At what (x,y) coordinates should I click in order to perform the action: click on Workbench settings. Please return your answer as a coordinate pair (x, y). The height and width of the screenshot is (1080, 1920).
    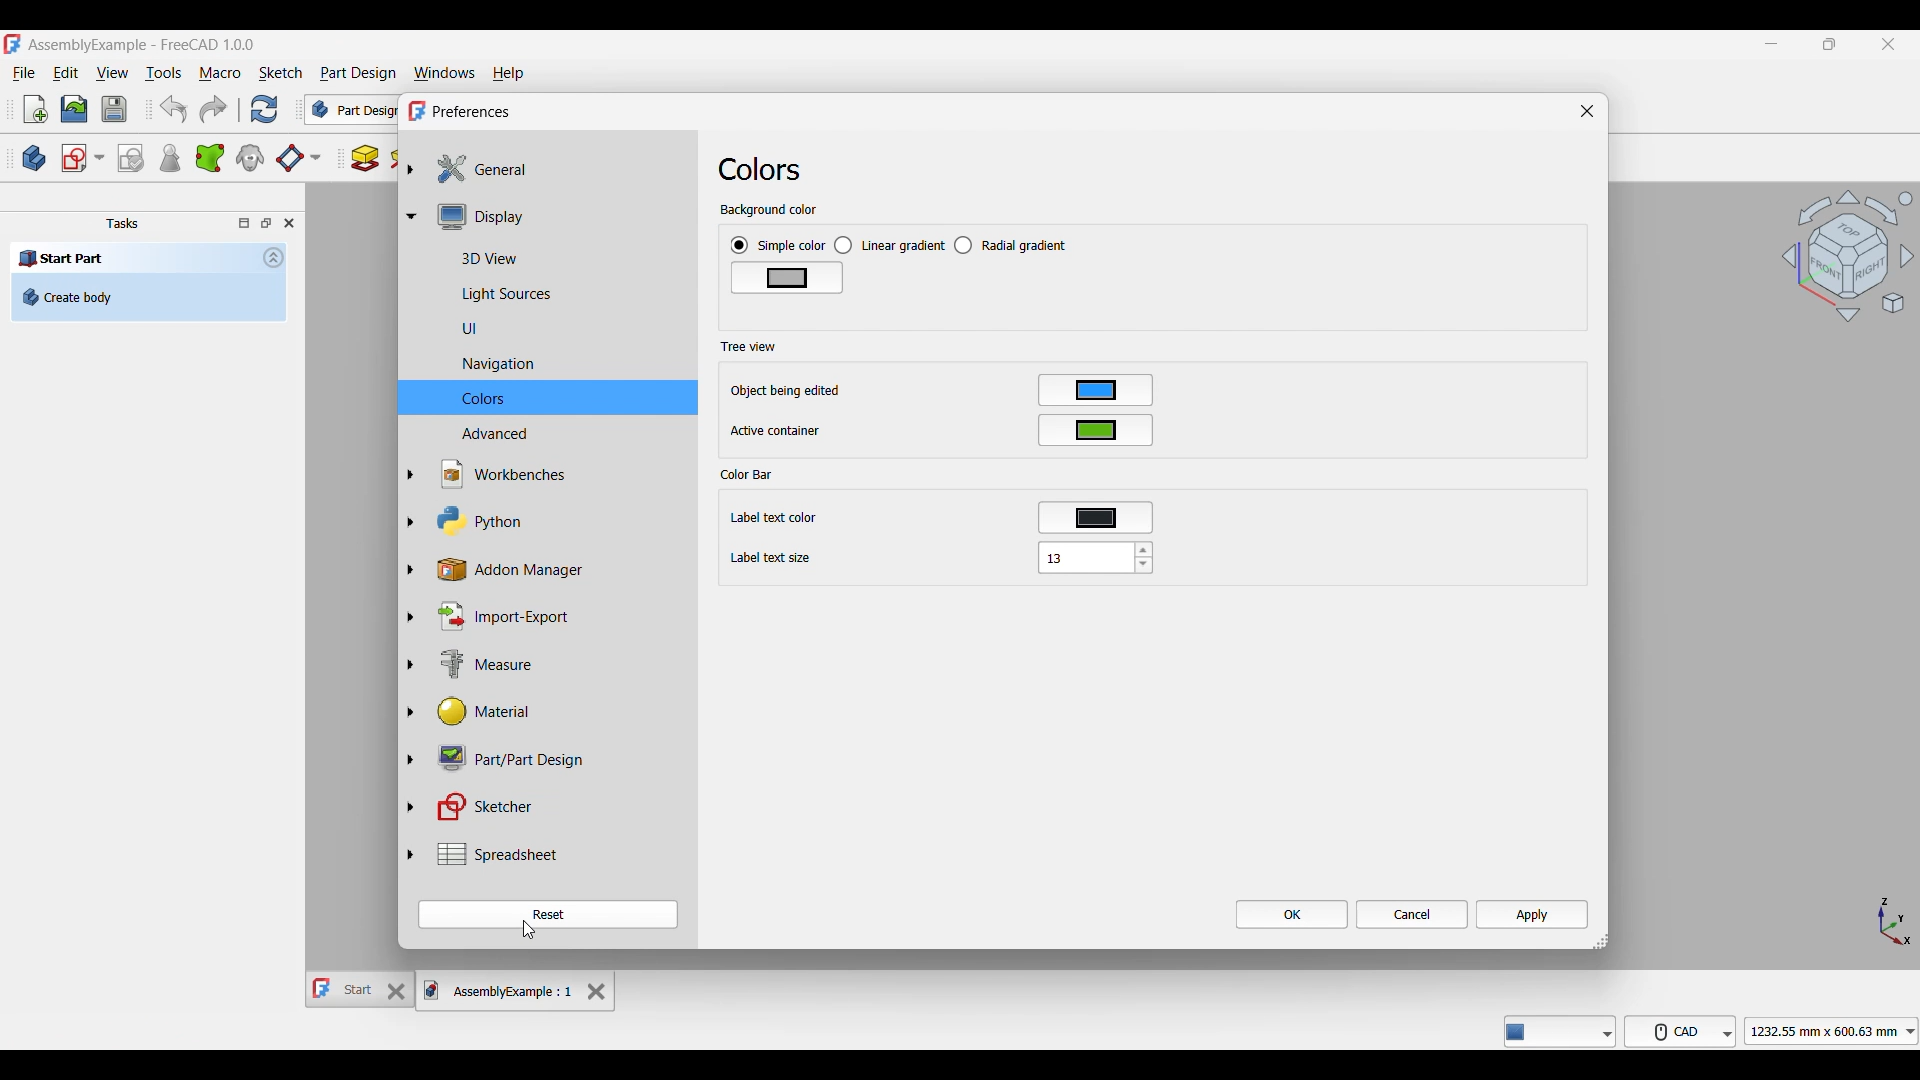
    Looking at the image, I should click on (490, 475).